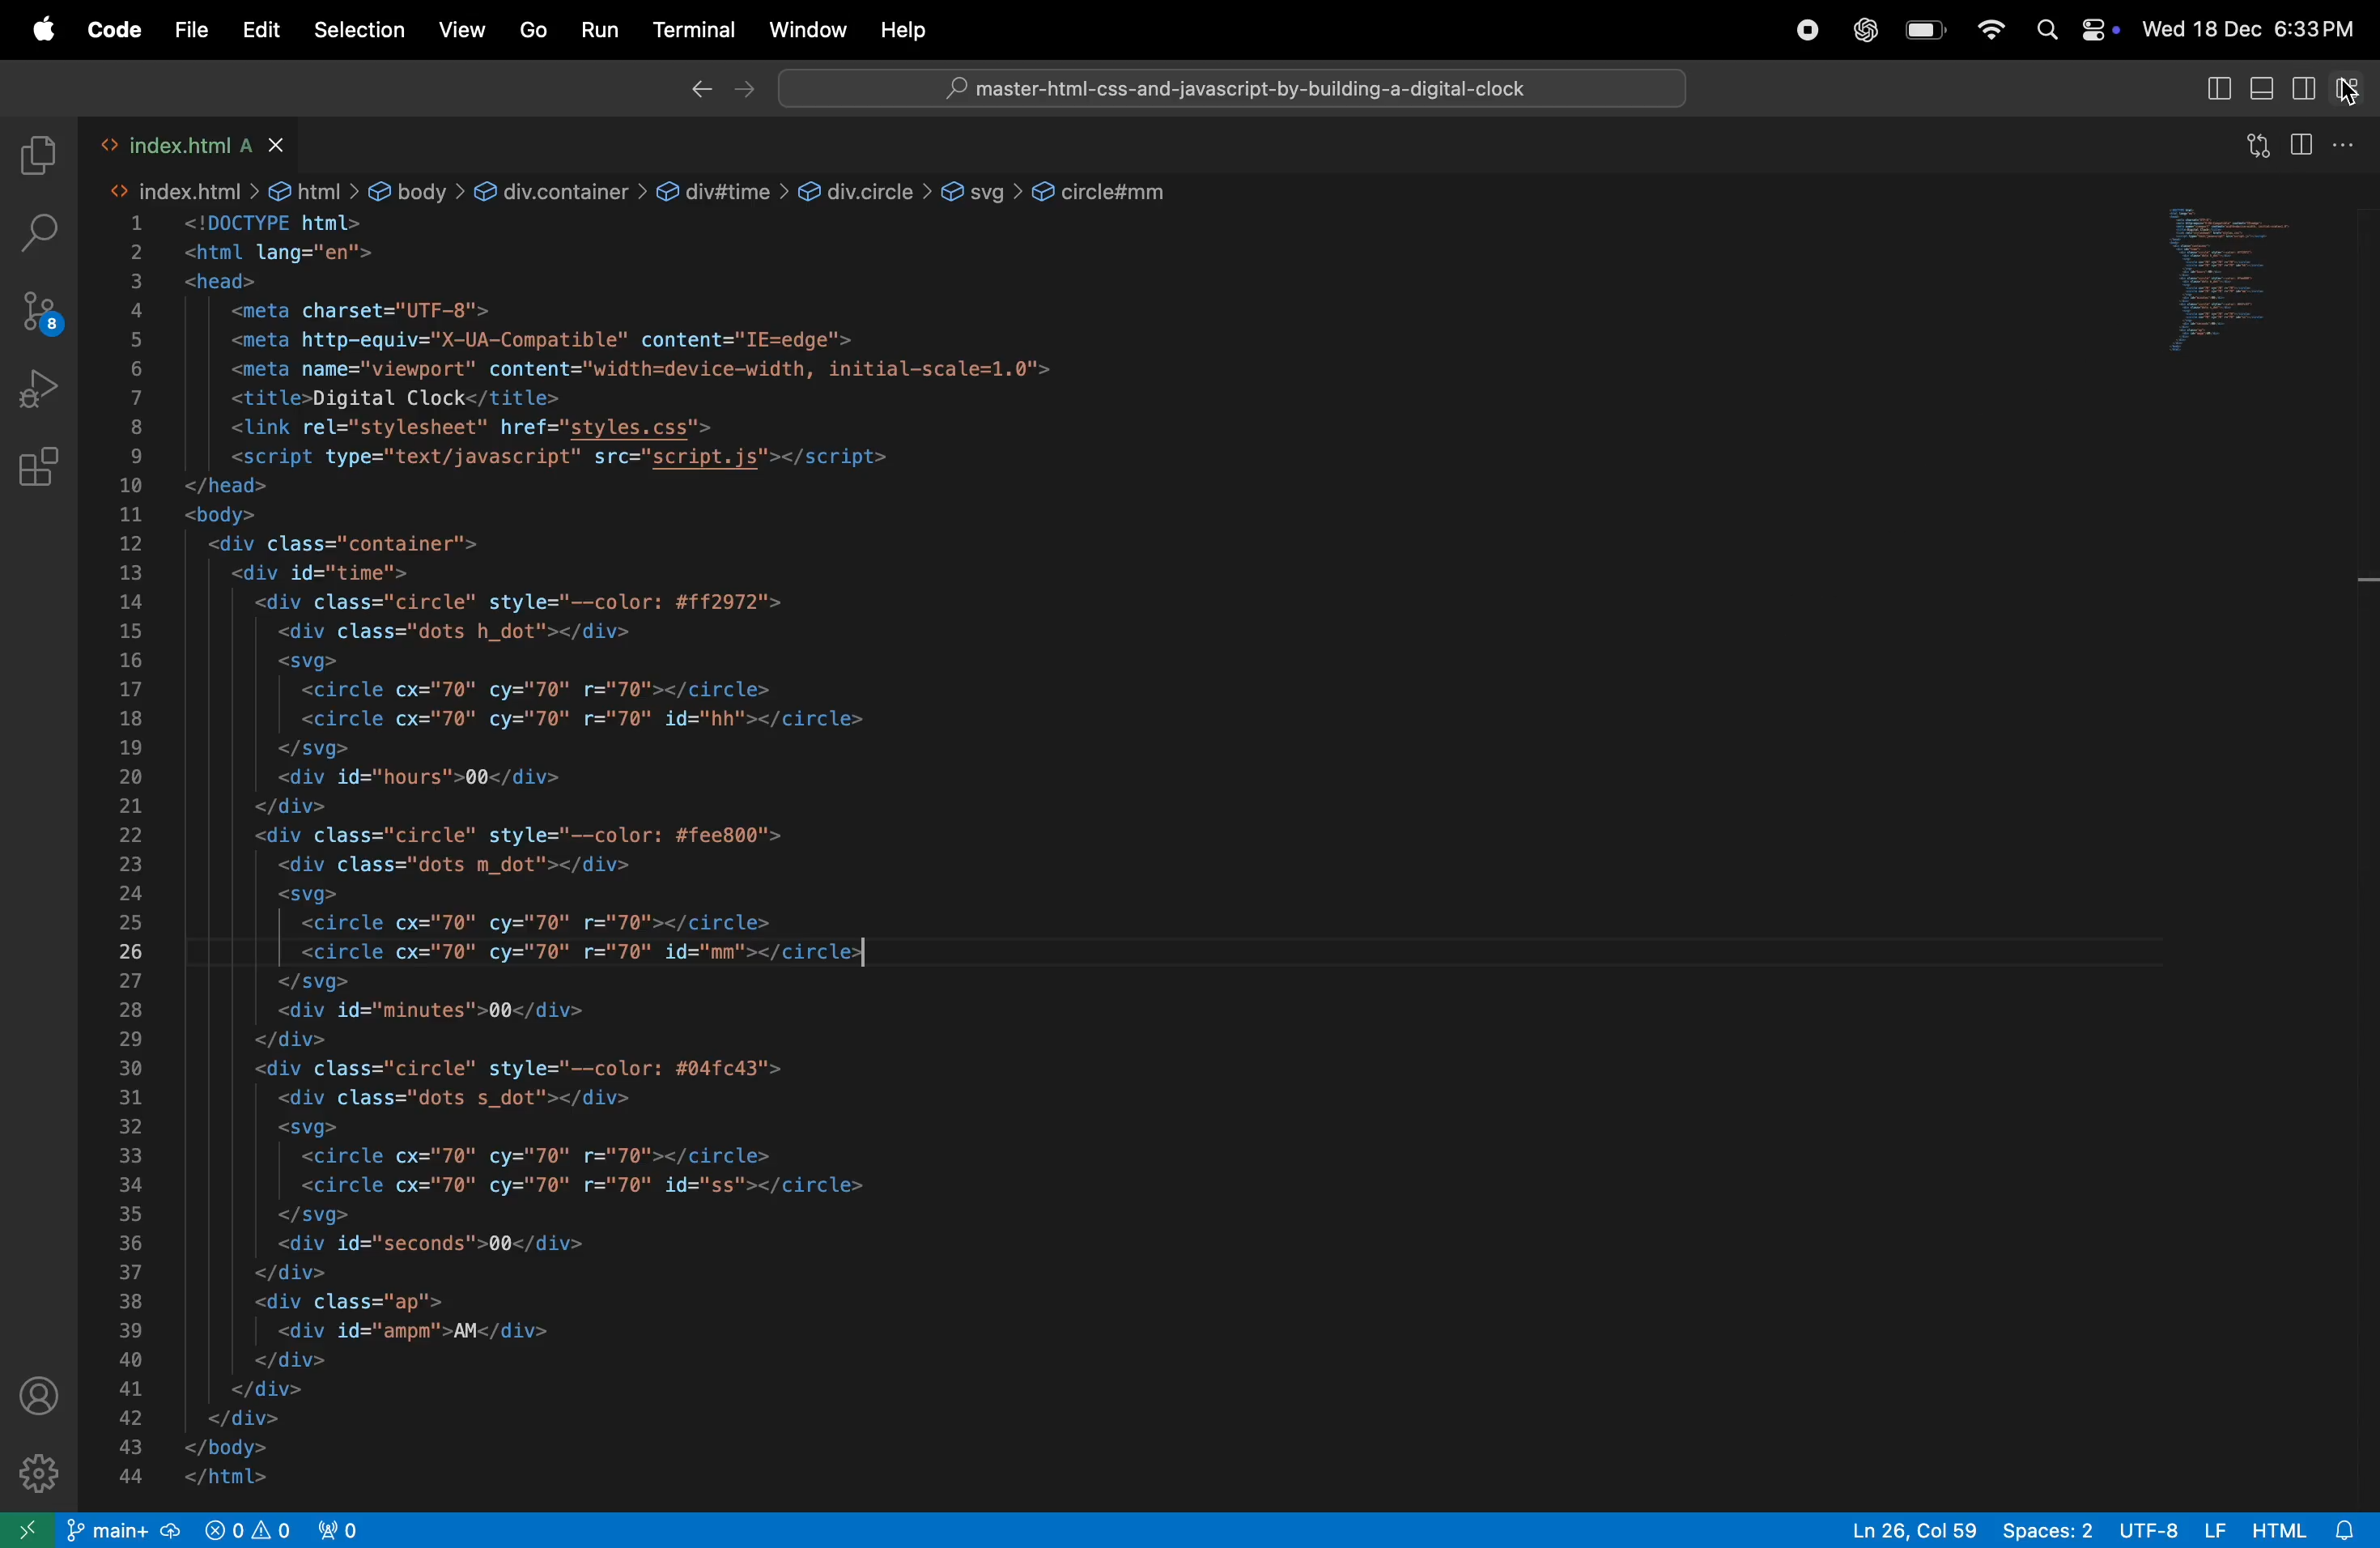 The width and height of the screenshot is (2380, 1548). What do you see at coordinates (1230, 88) in the screenshot?
I see `master-html-css` at bounding box center [1230, 88].